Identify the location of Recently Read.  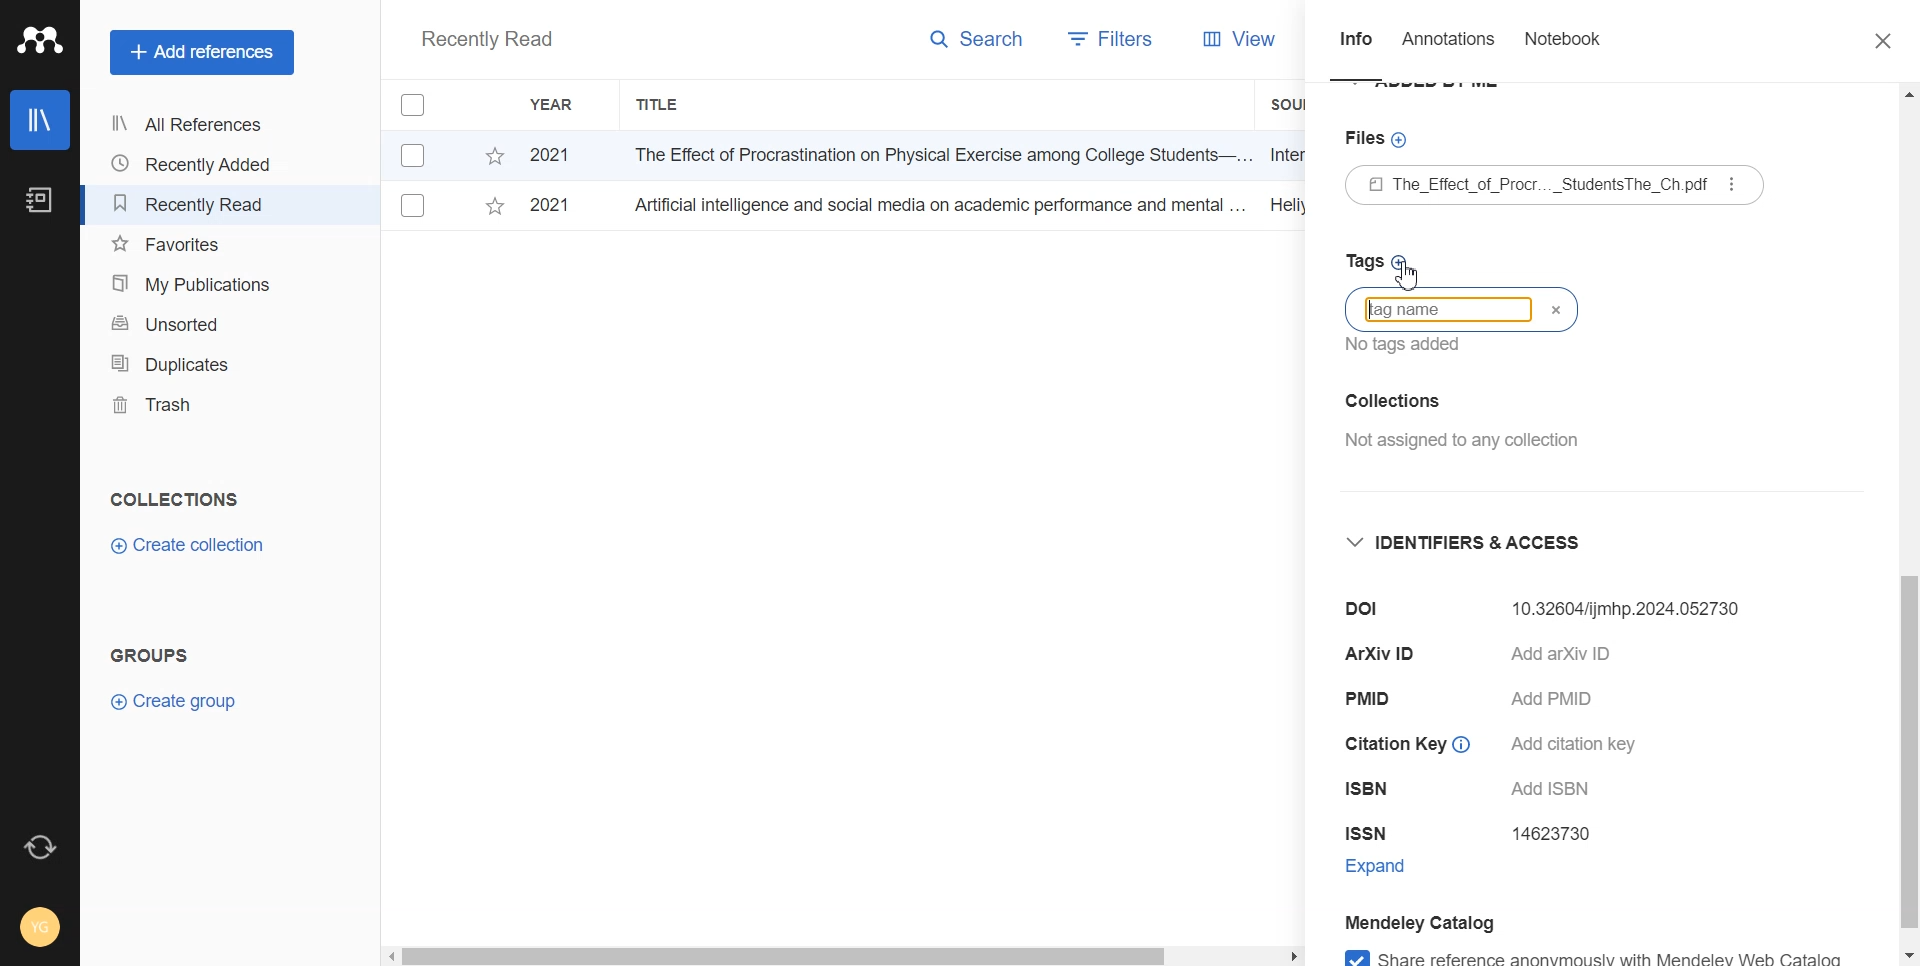
(195, 204).